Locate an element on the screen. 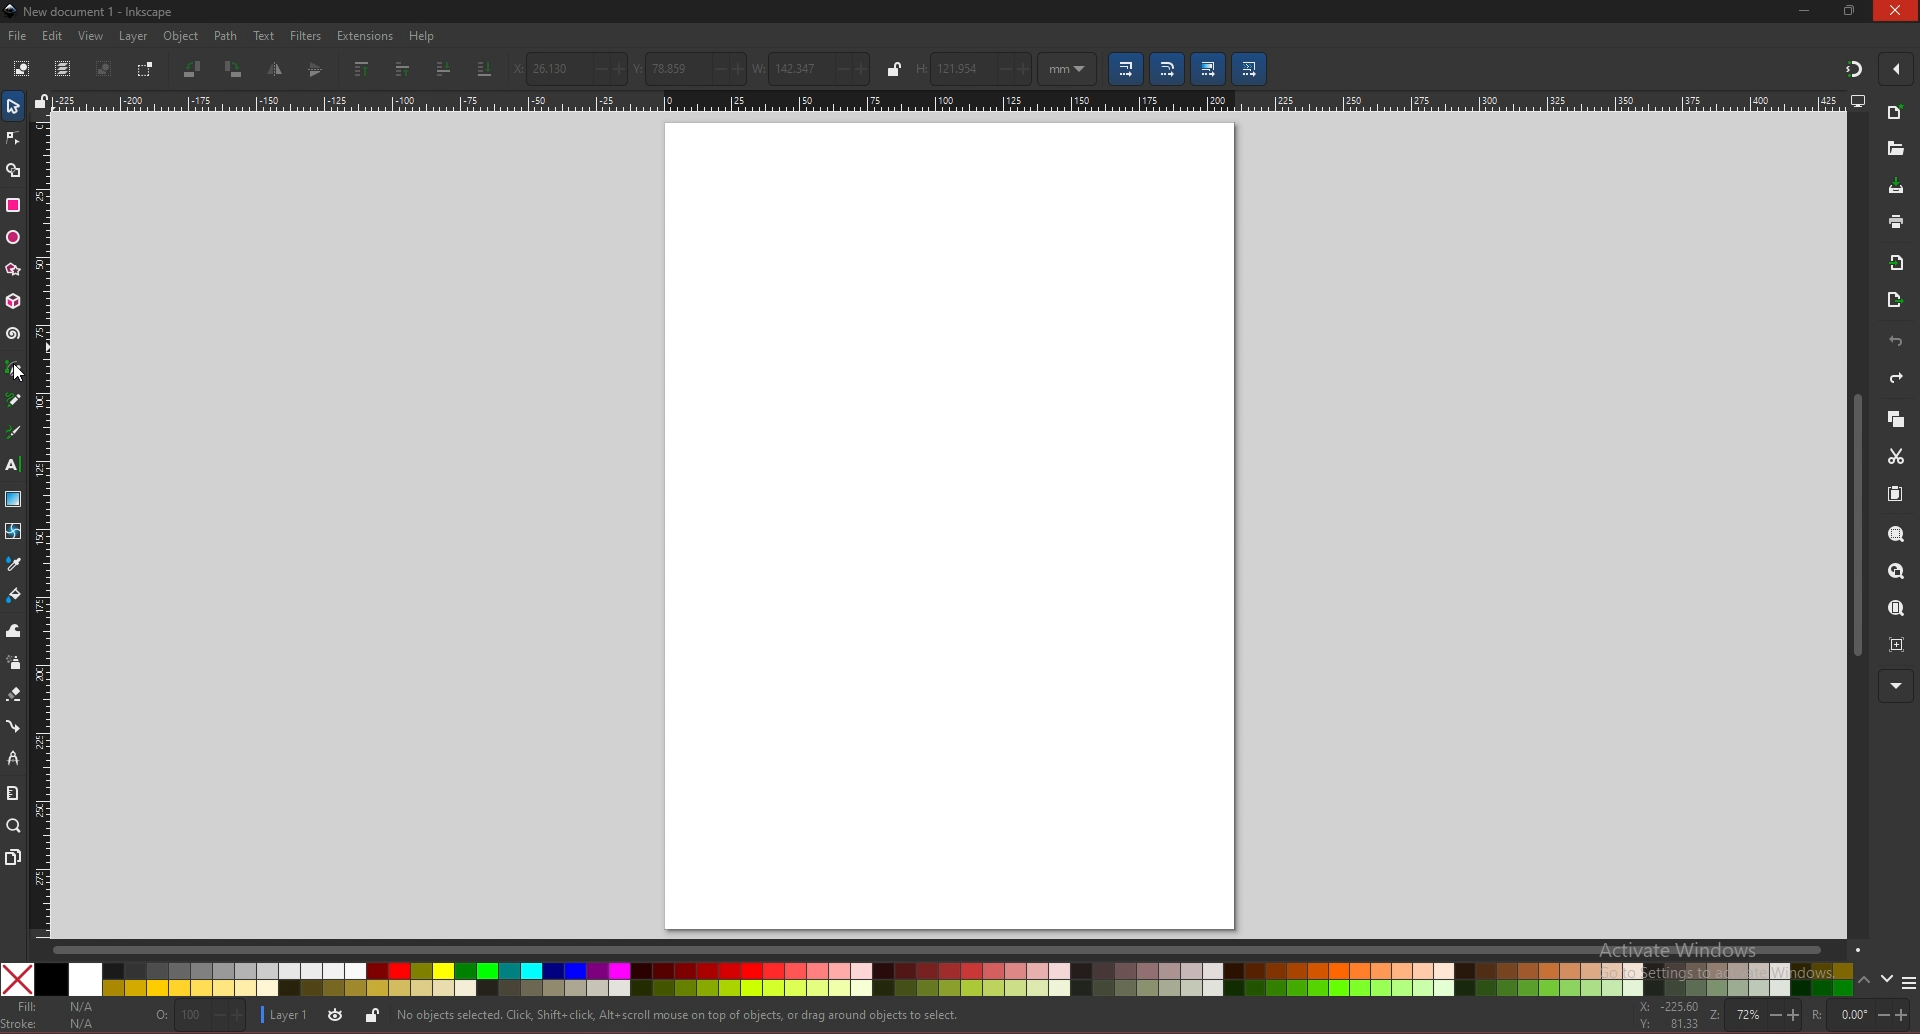 This screenshot has width=1920, height=1034. width is located at coordinates (810, 67).